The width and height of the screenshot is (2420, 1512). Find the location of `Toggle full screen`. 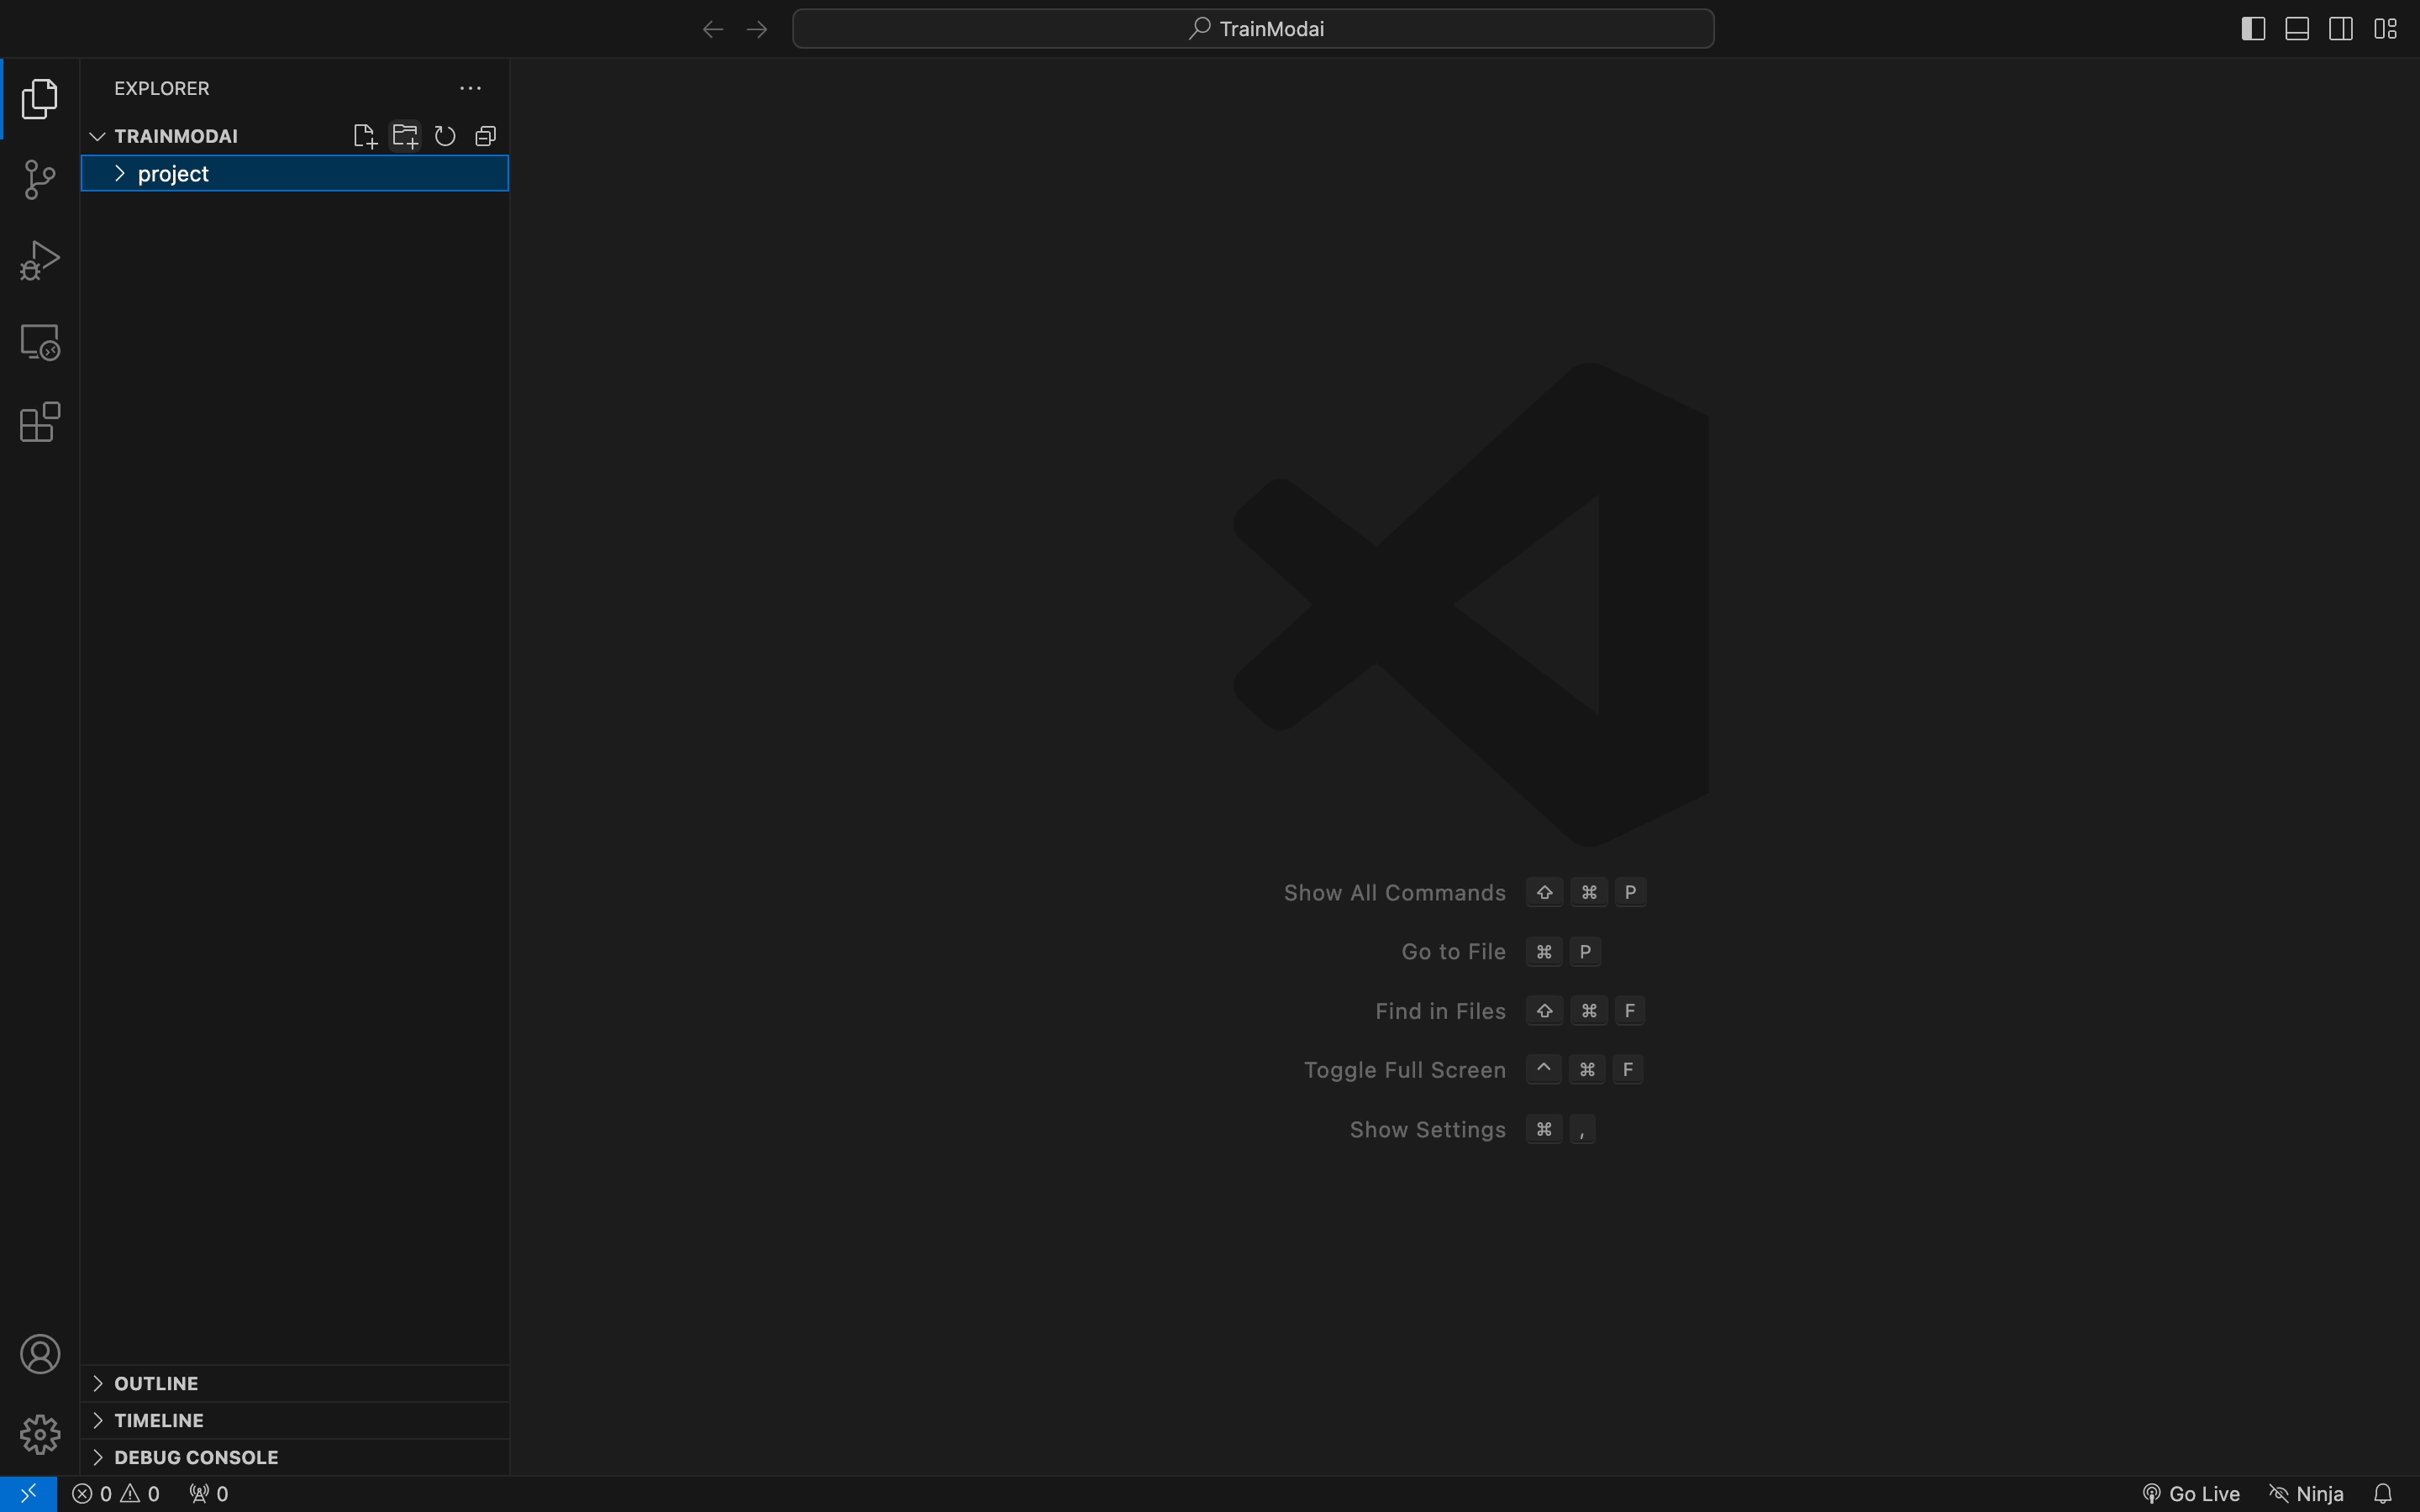

Toggle full screen is located at coordinates (1464, 1069).